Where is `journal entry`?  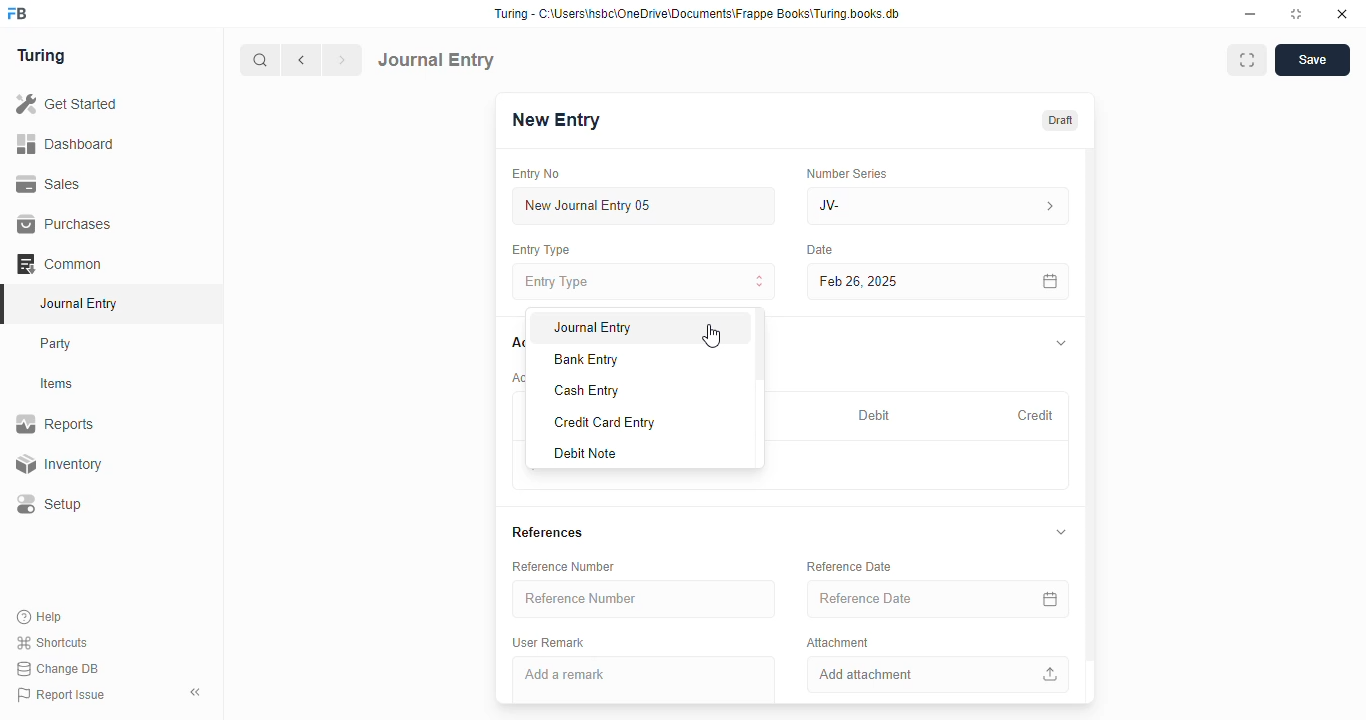
journal entry is located at coordinates (78, 303).